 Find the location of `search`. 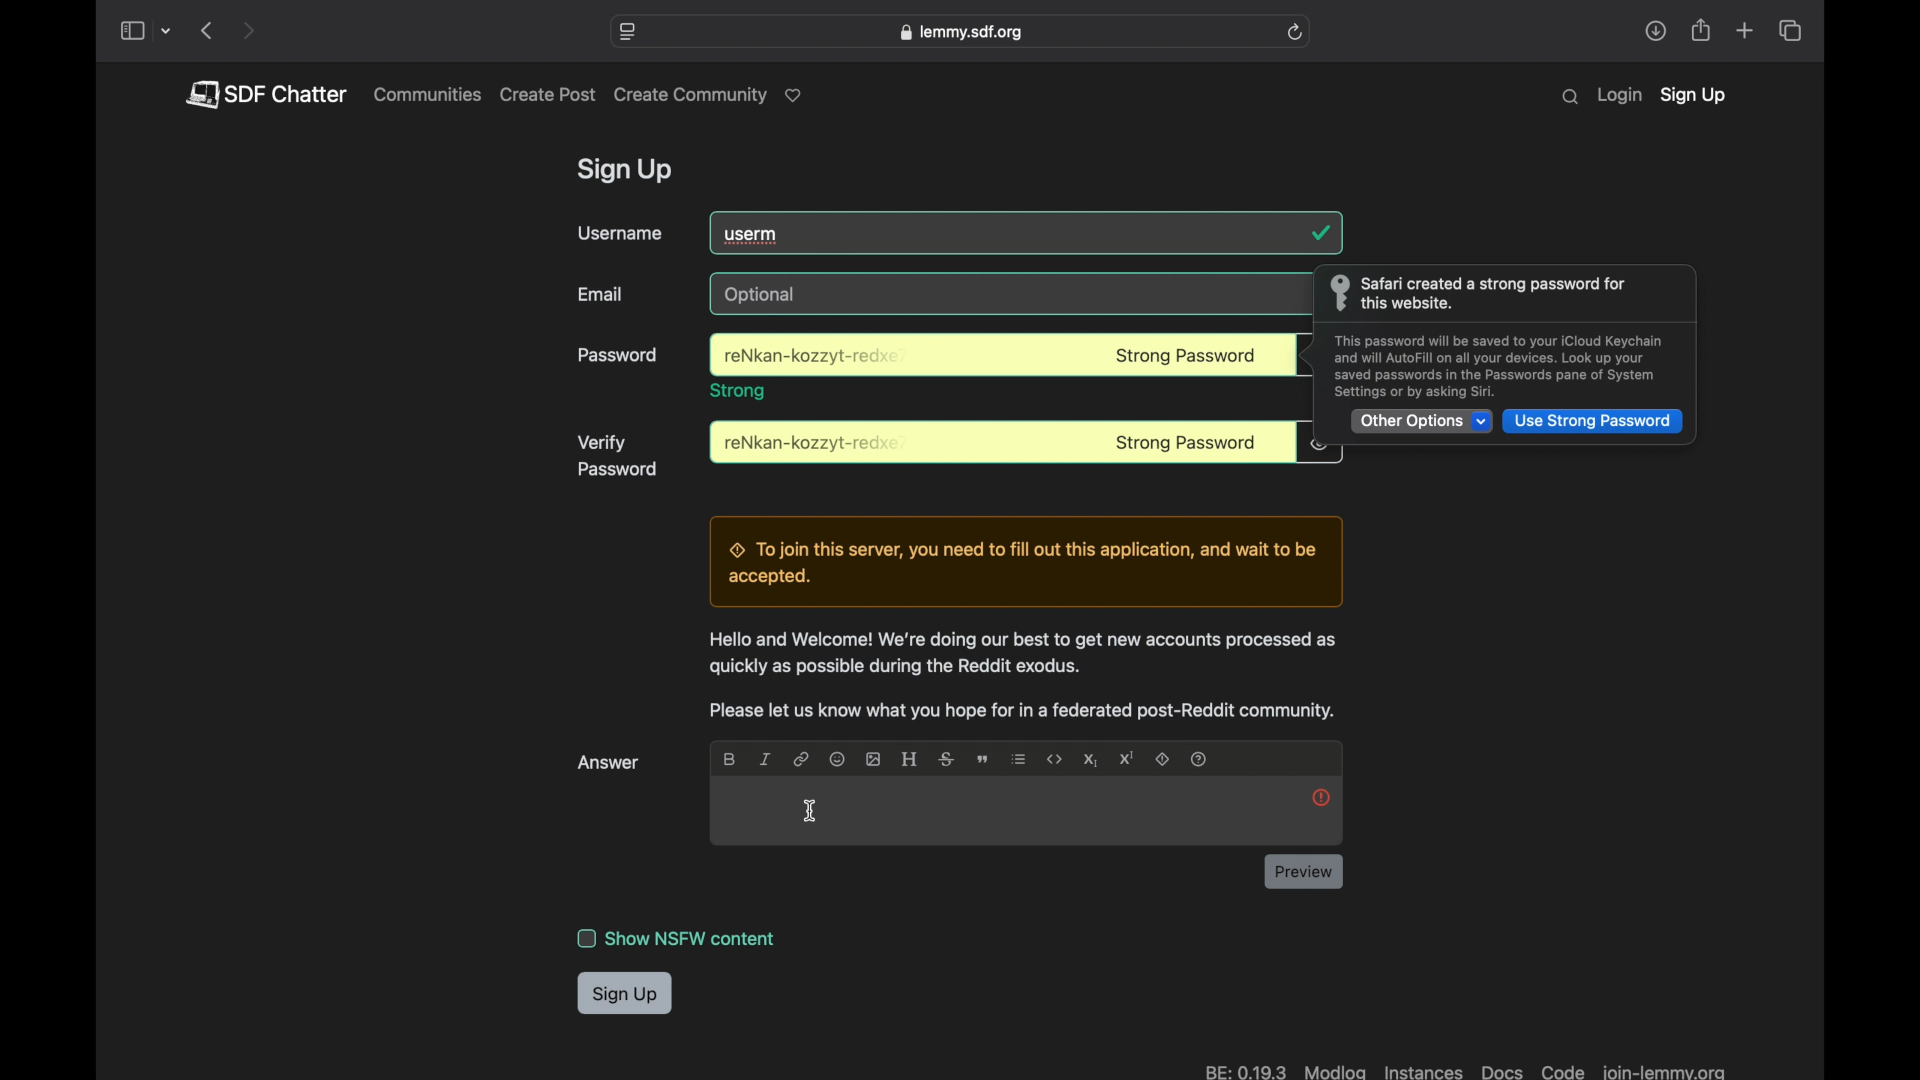

search is located at coordinates (1570, 97).